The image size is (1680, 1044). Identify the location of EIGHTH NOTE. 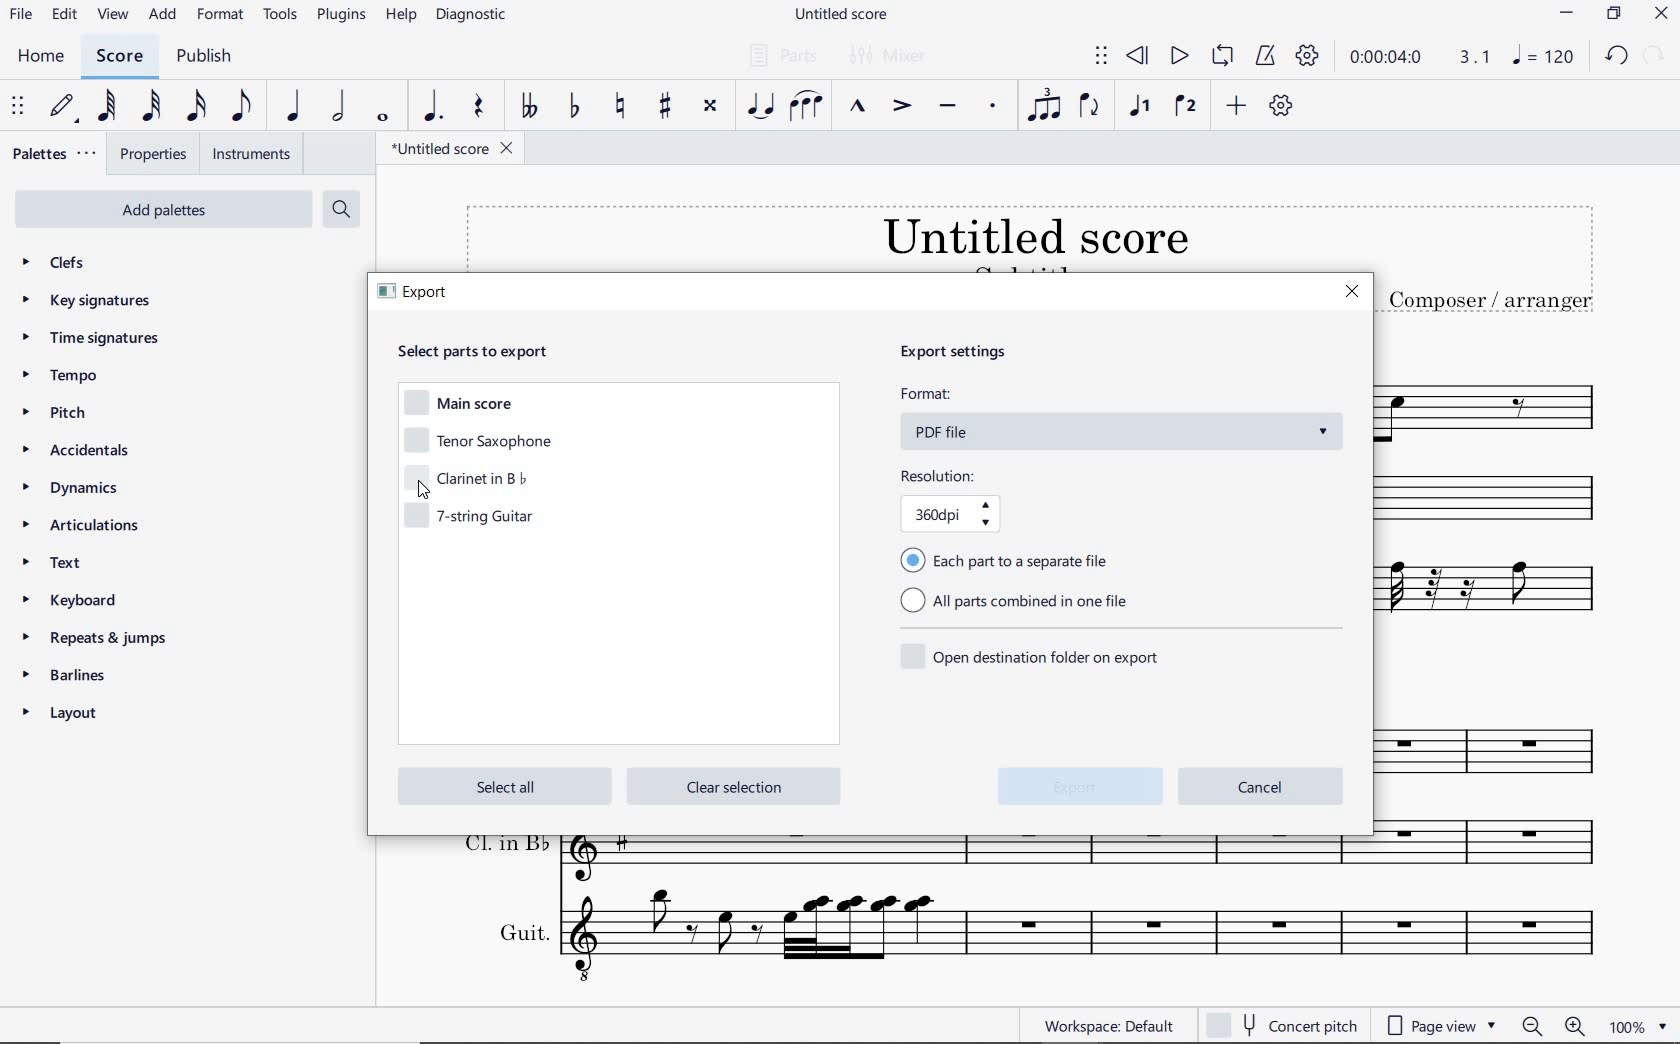
(242, 110).